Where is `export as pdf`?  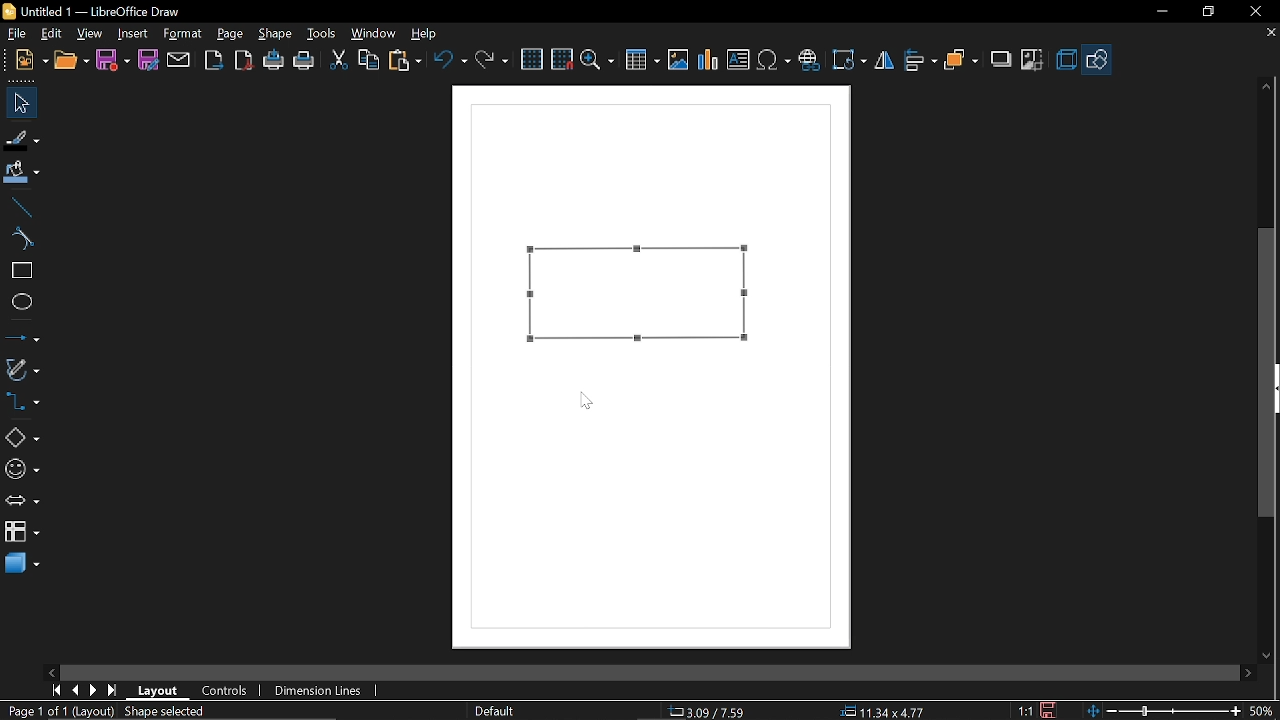 export as pdf is located at coordinates (242, 60).